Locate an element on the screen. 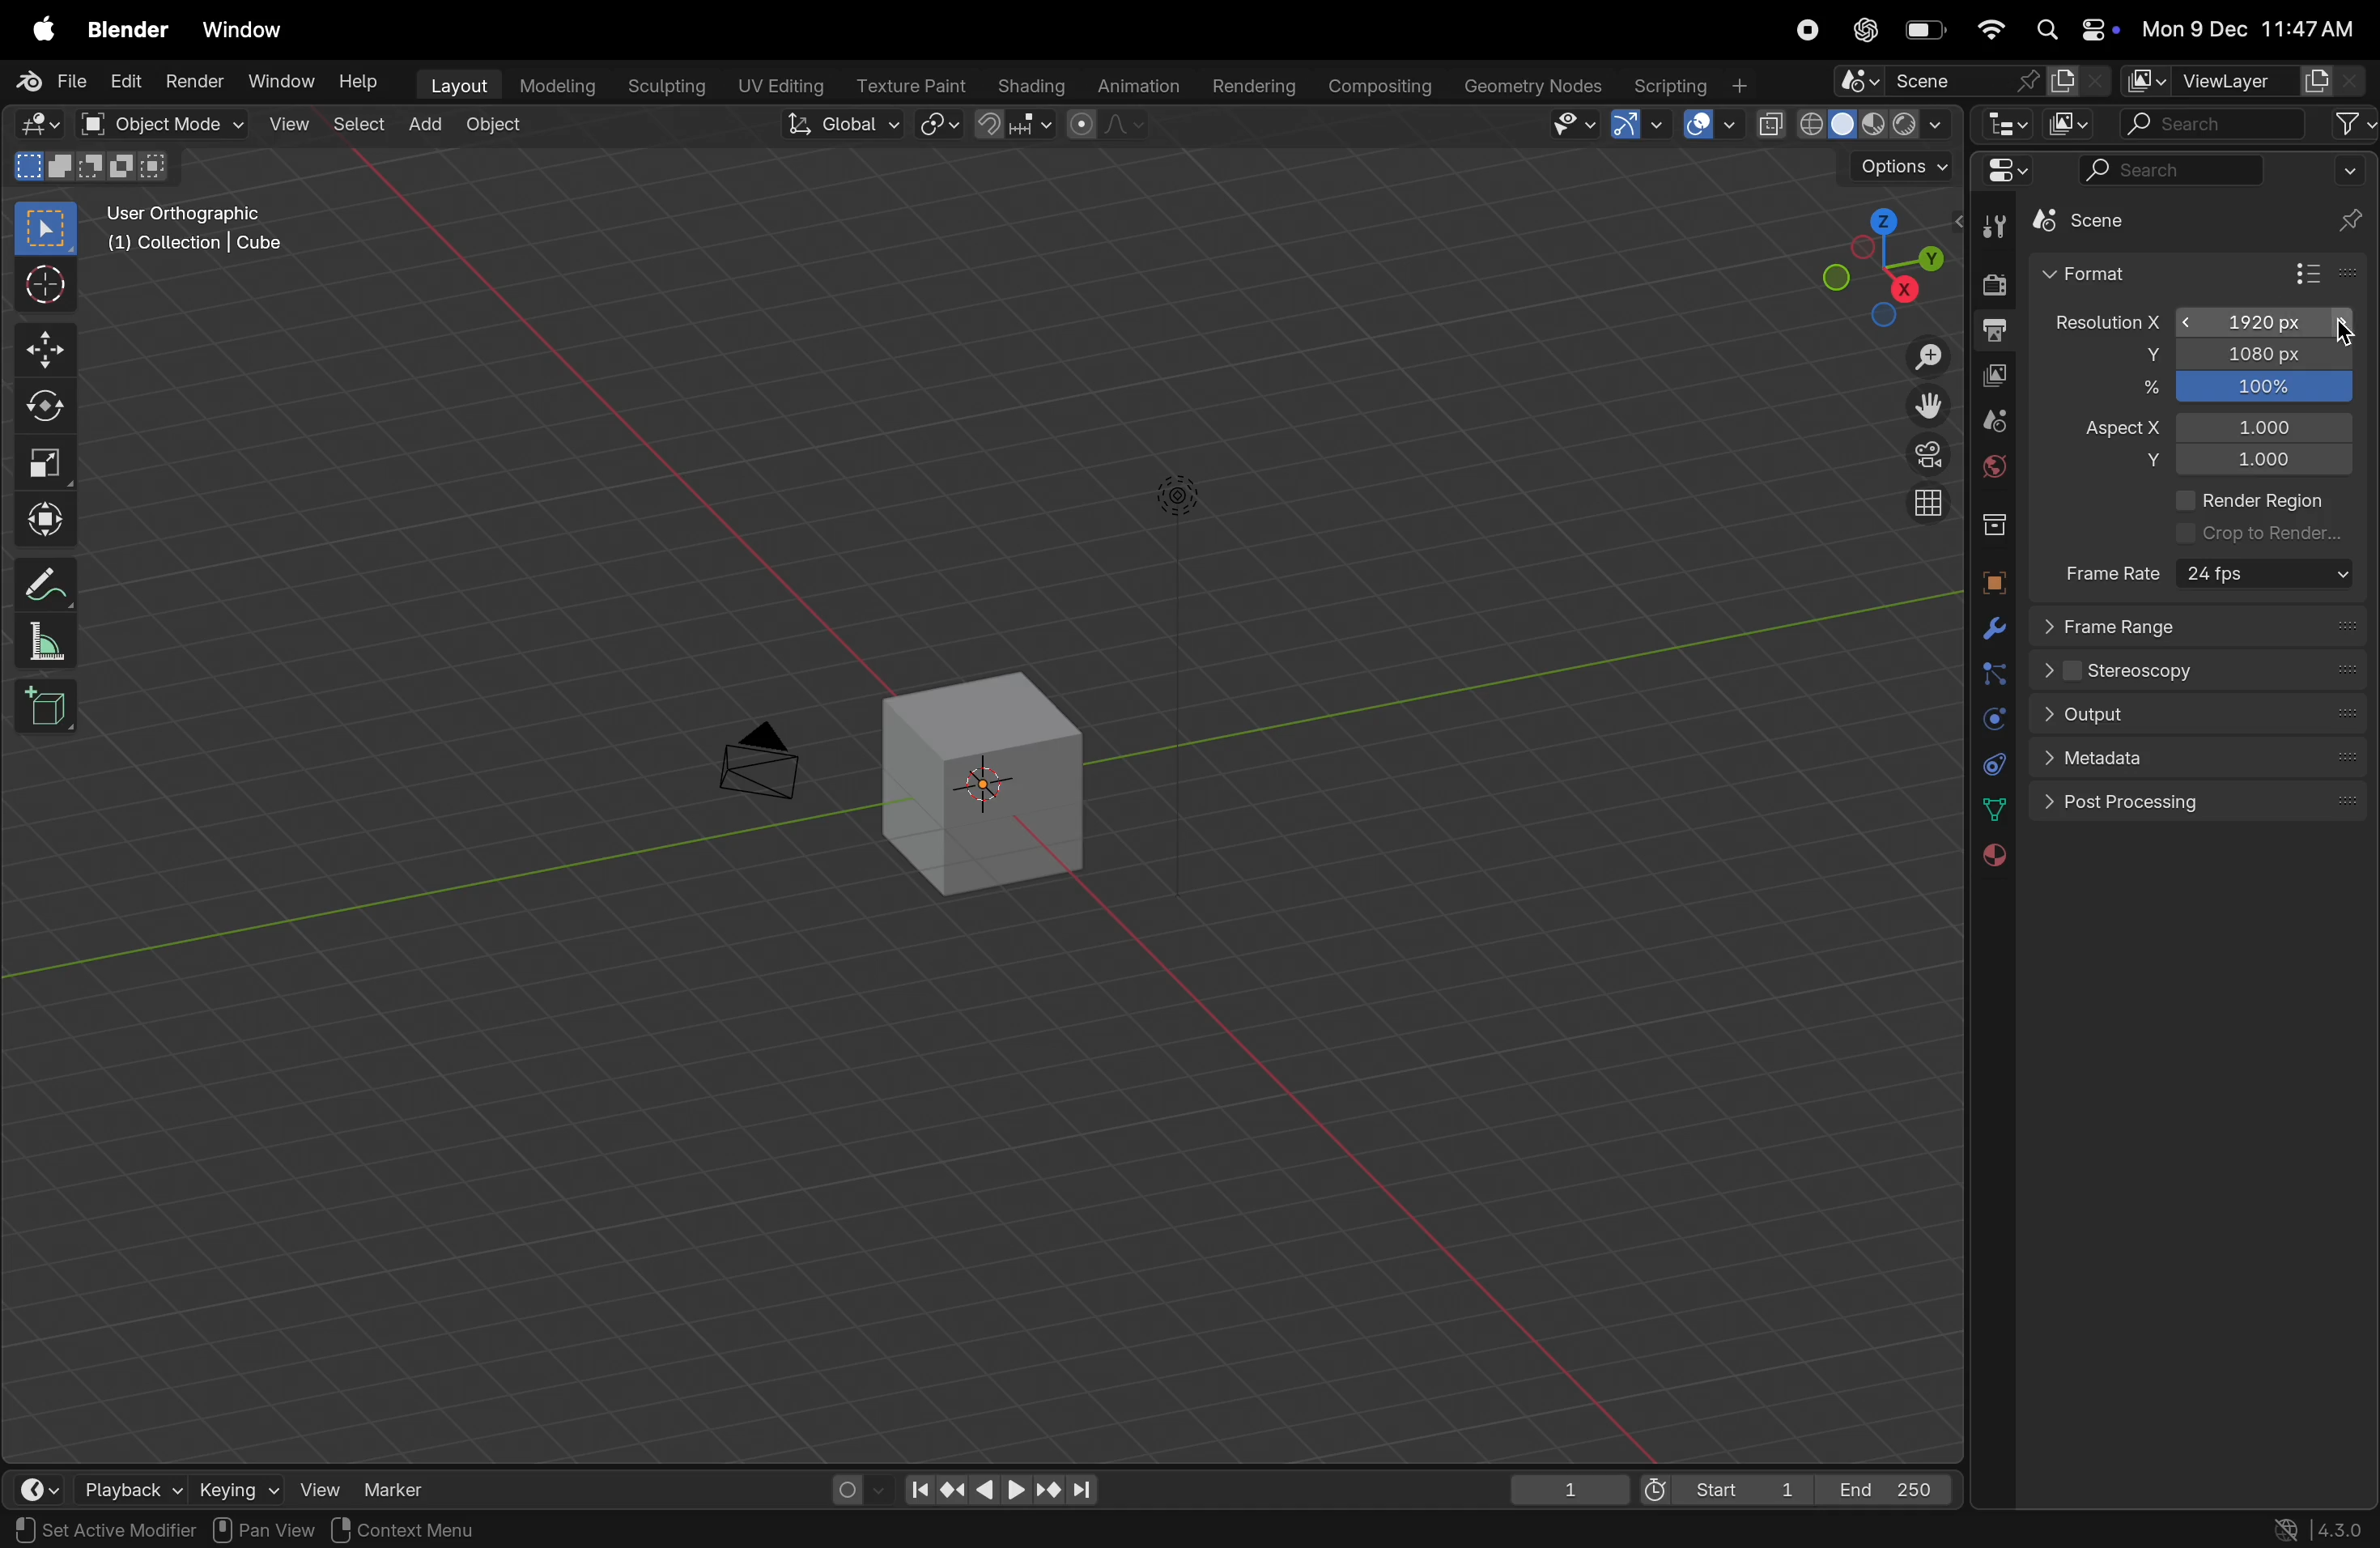 The width and height of the screenshot is (2380, 1548). view layer is located at coordinates (1997, 374).